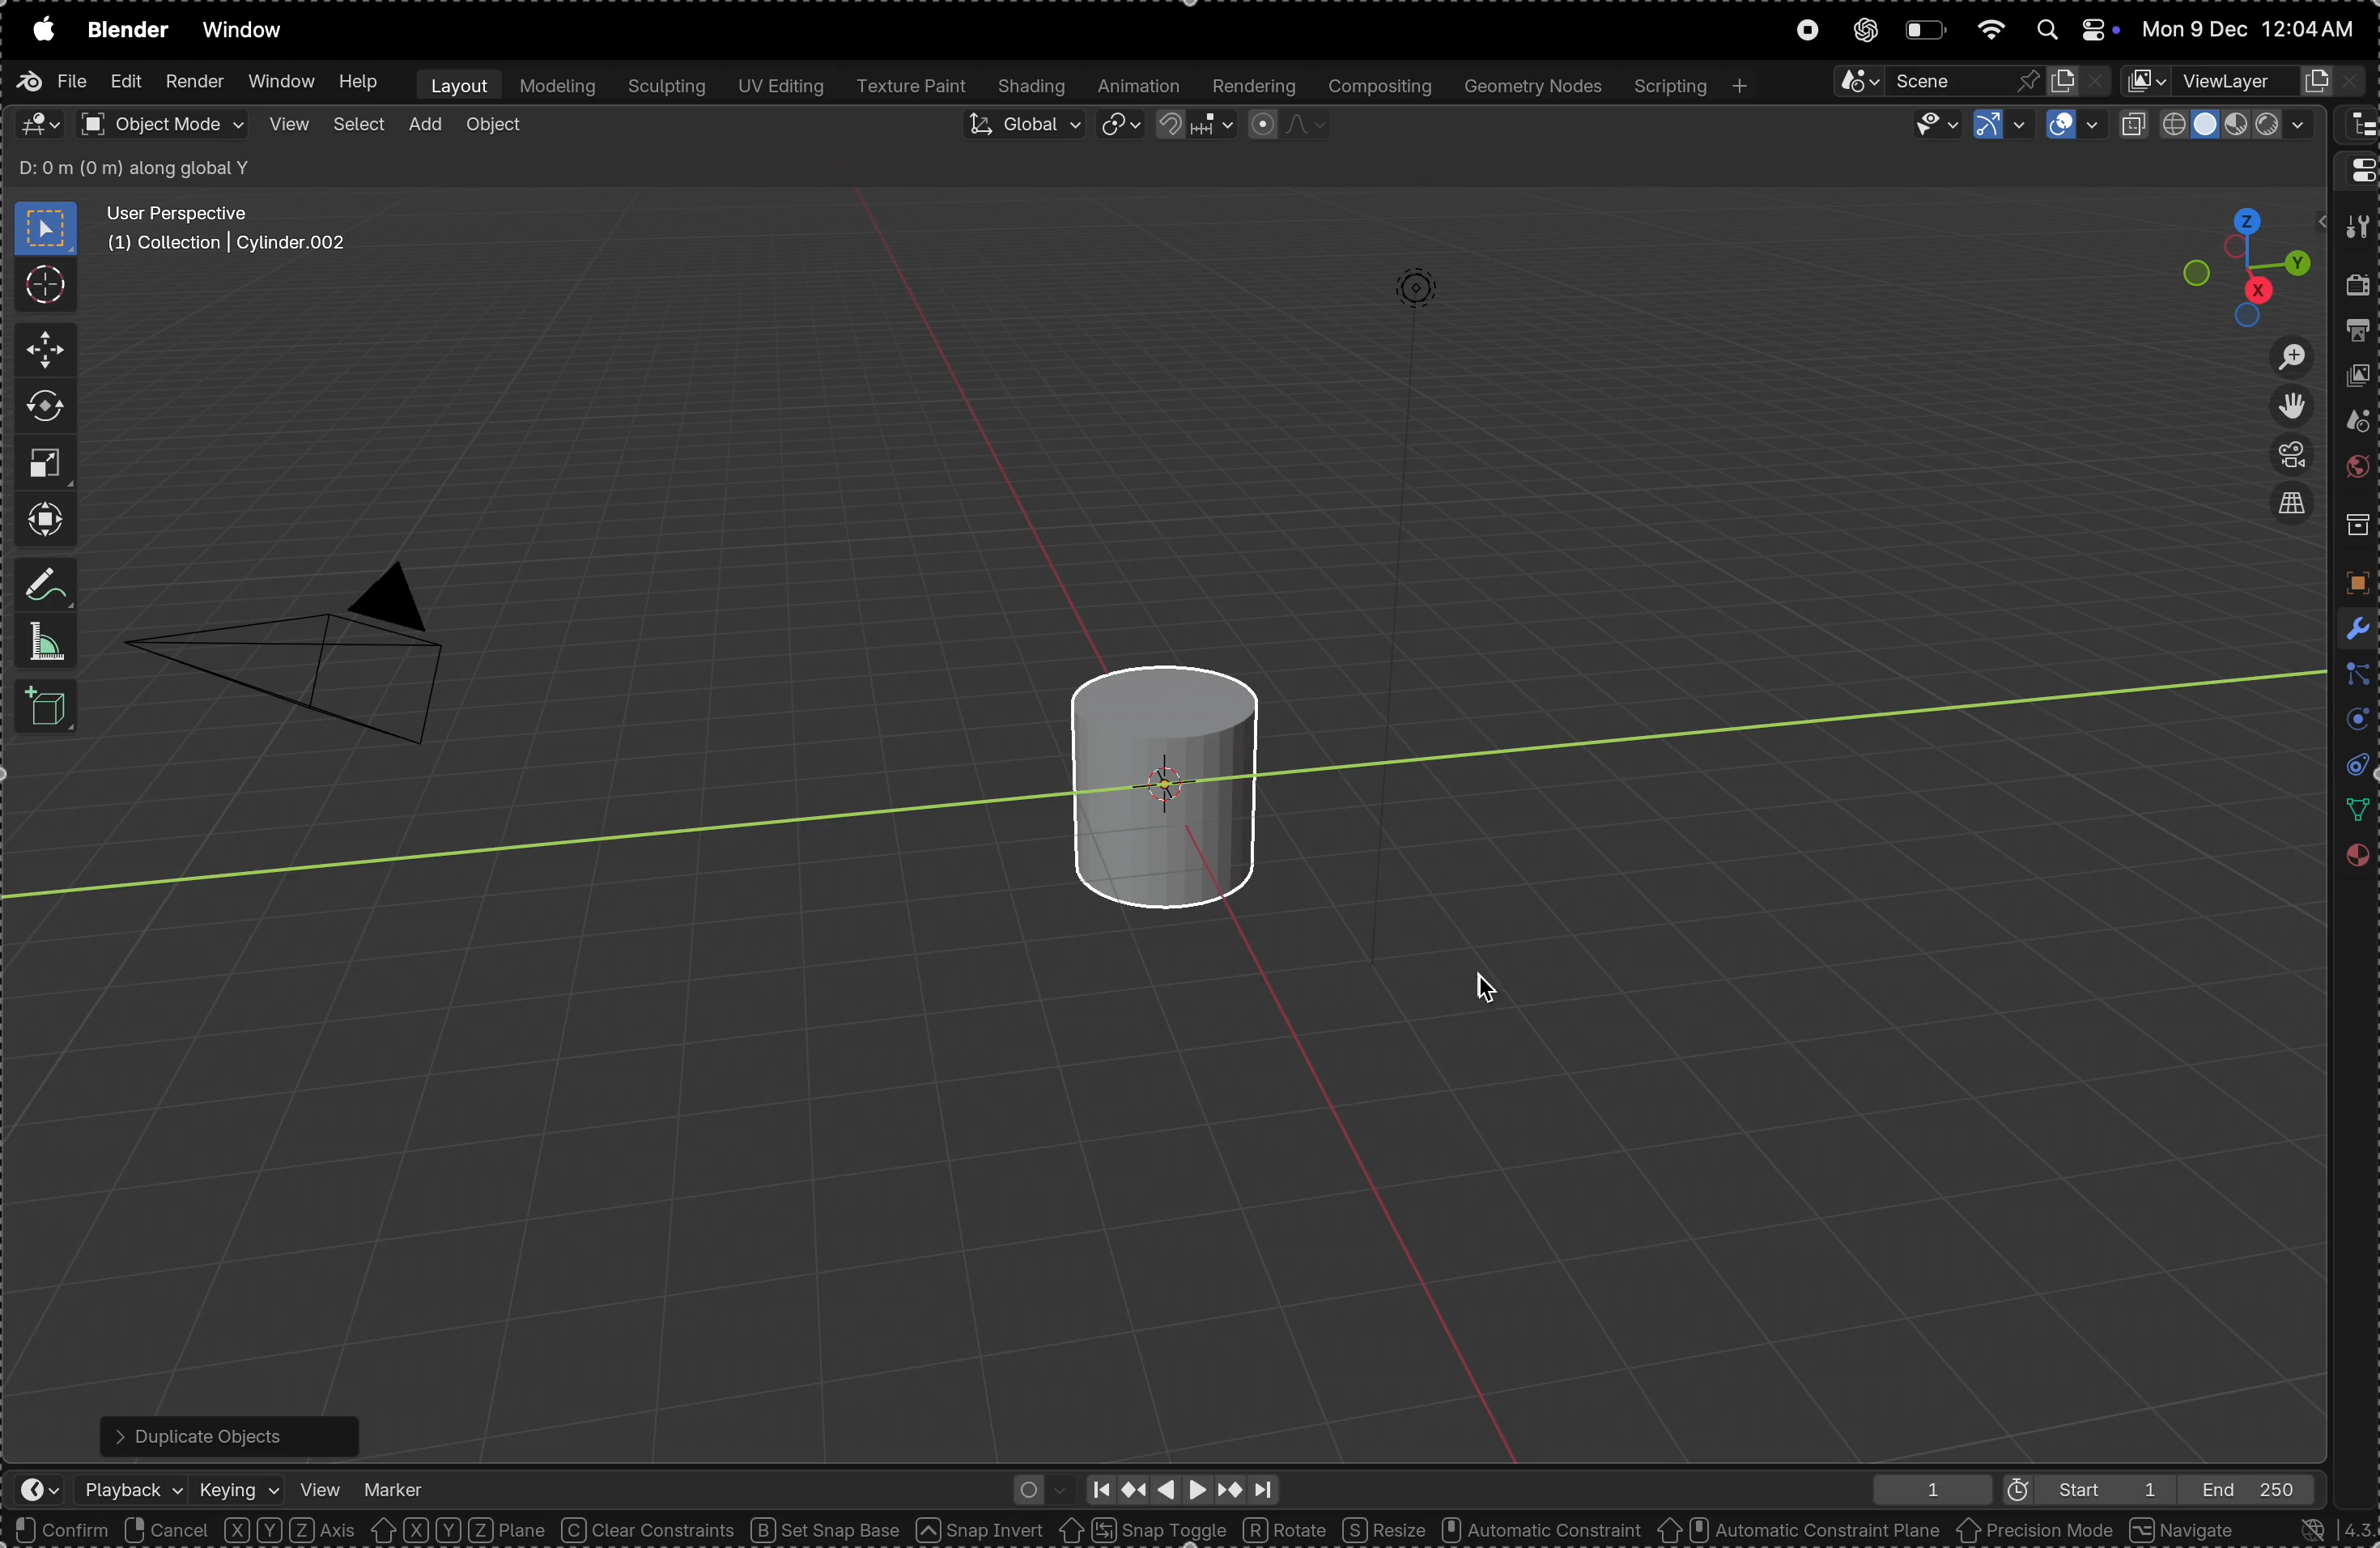 The image size is (2380, 1548). Describe the element at coordinates (2355, 526) in the screenshot. I see `collections` at that location.